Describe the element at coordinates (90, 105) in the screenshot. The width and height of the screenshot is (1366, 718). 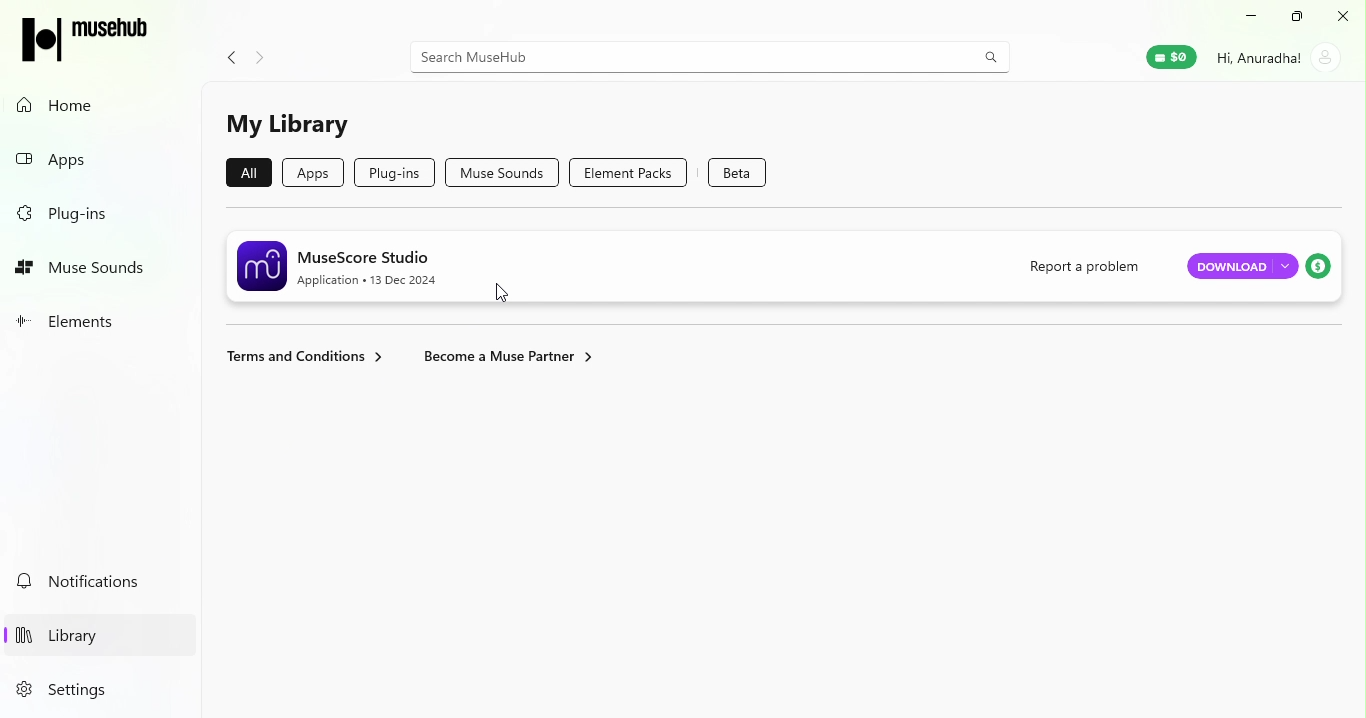
I see `Home` at that location.